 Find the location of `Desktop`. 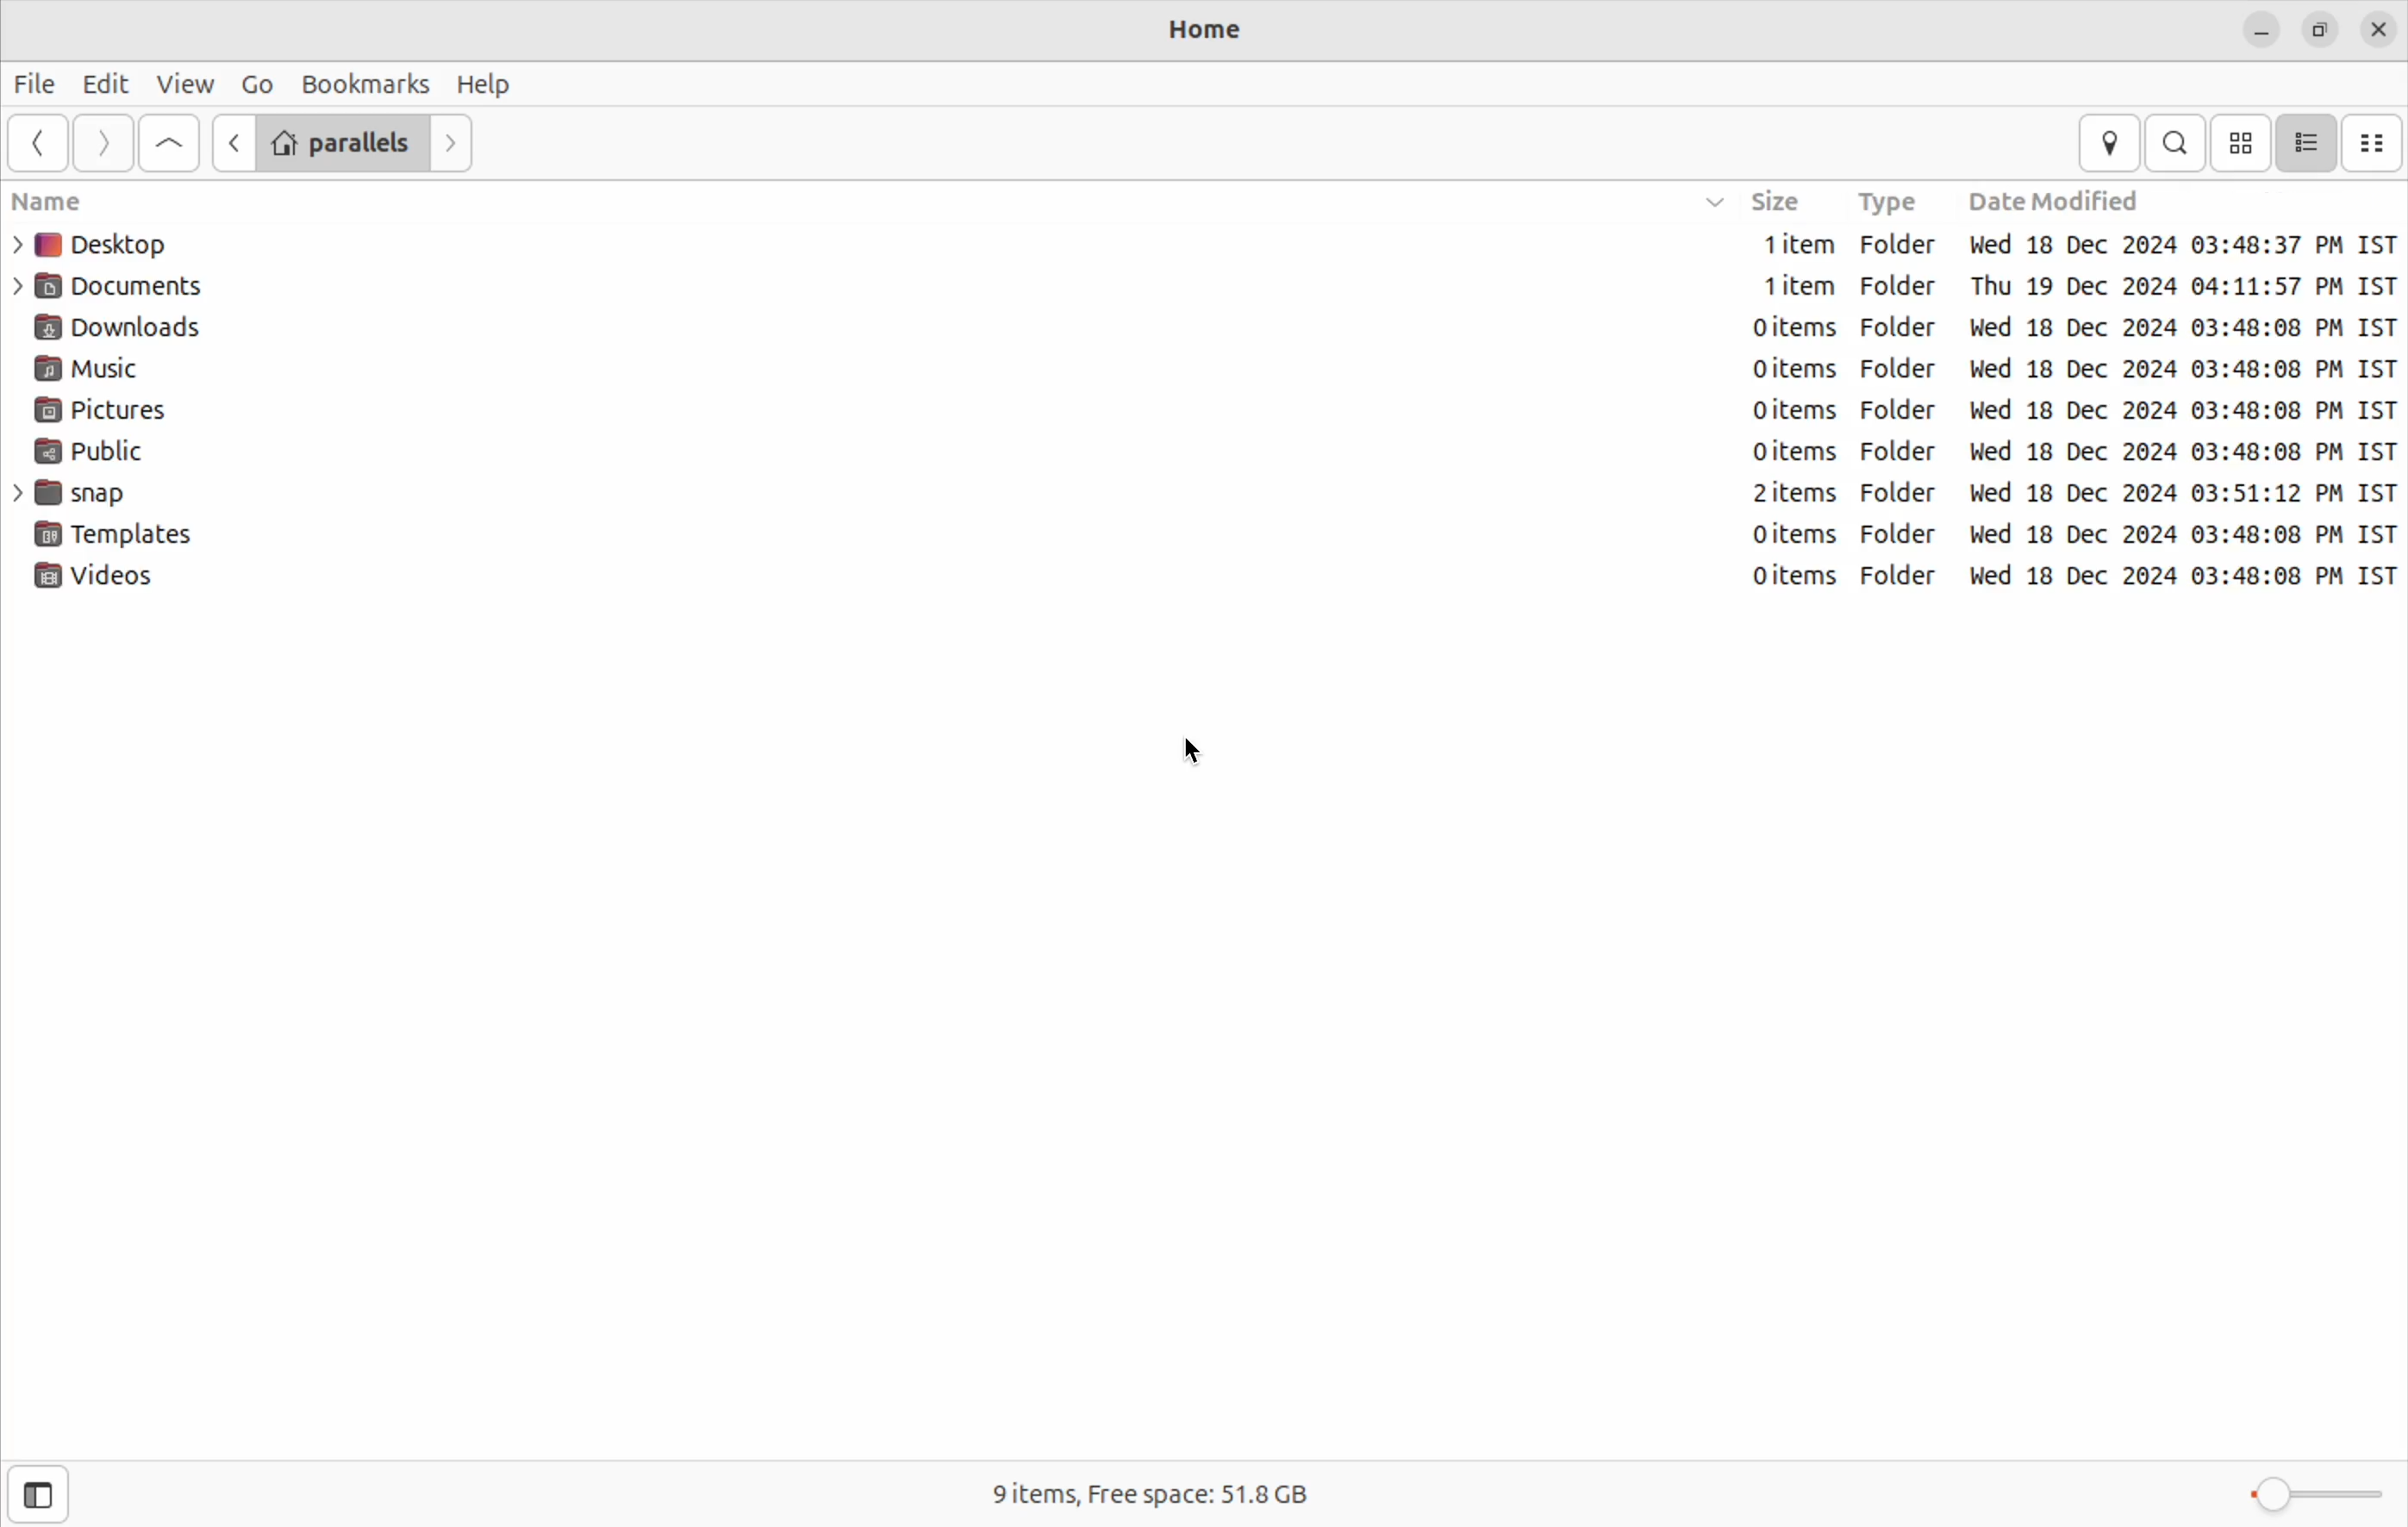

Desktop is located at coordinates (101, 242).